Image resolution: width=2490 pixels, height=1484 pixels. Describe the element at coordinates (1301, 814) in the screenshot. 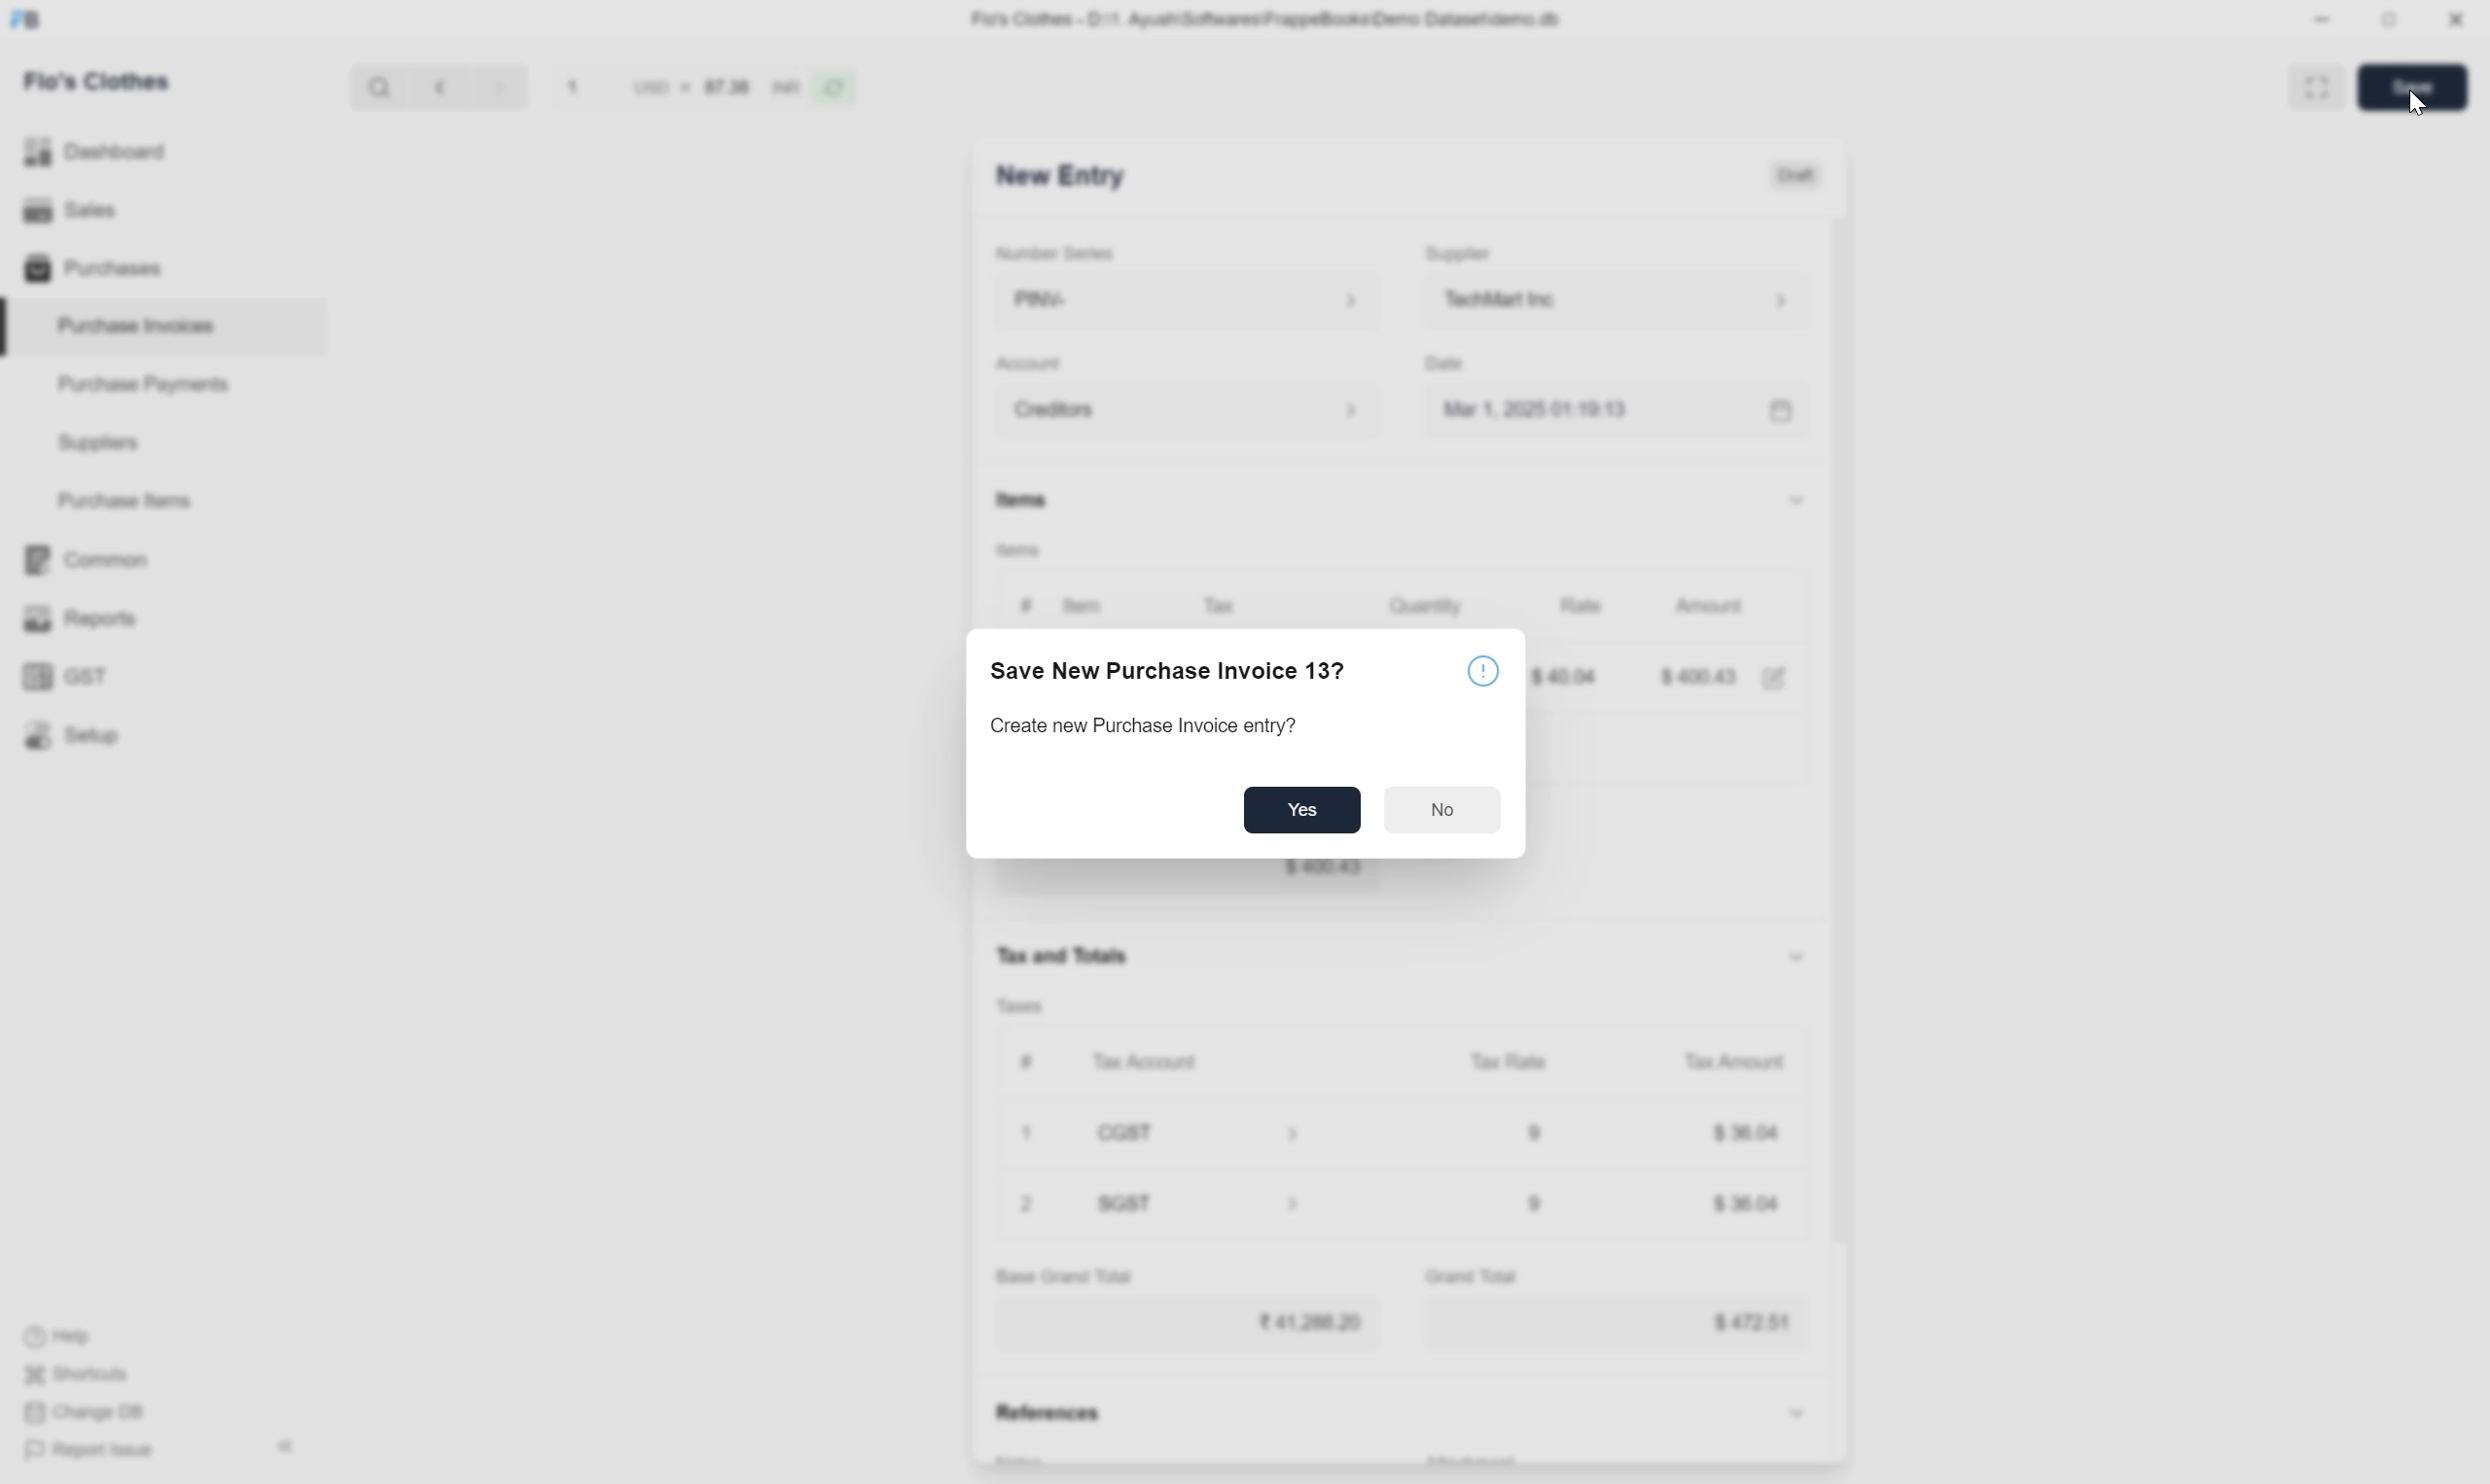

I see `Yes` at that location.